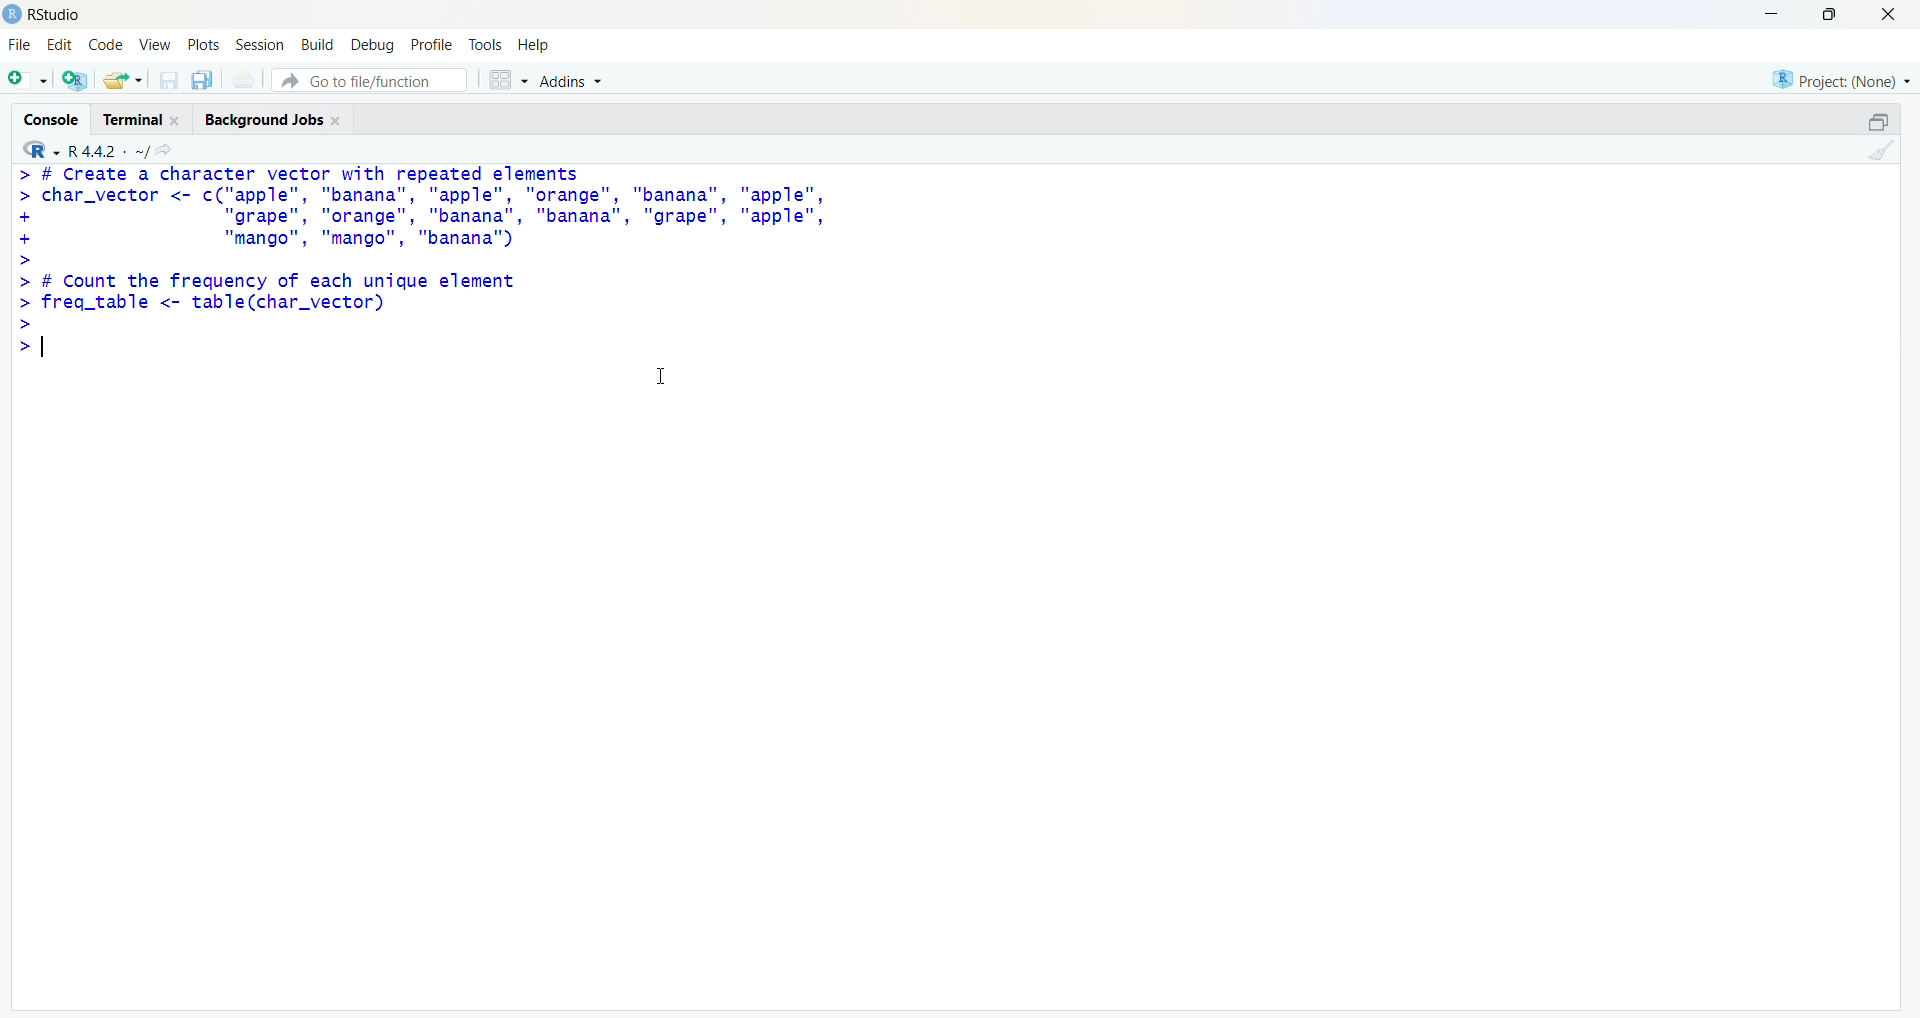 This screenshot has height=1018, width=1920. I want to click on Session, so click(262, 45).